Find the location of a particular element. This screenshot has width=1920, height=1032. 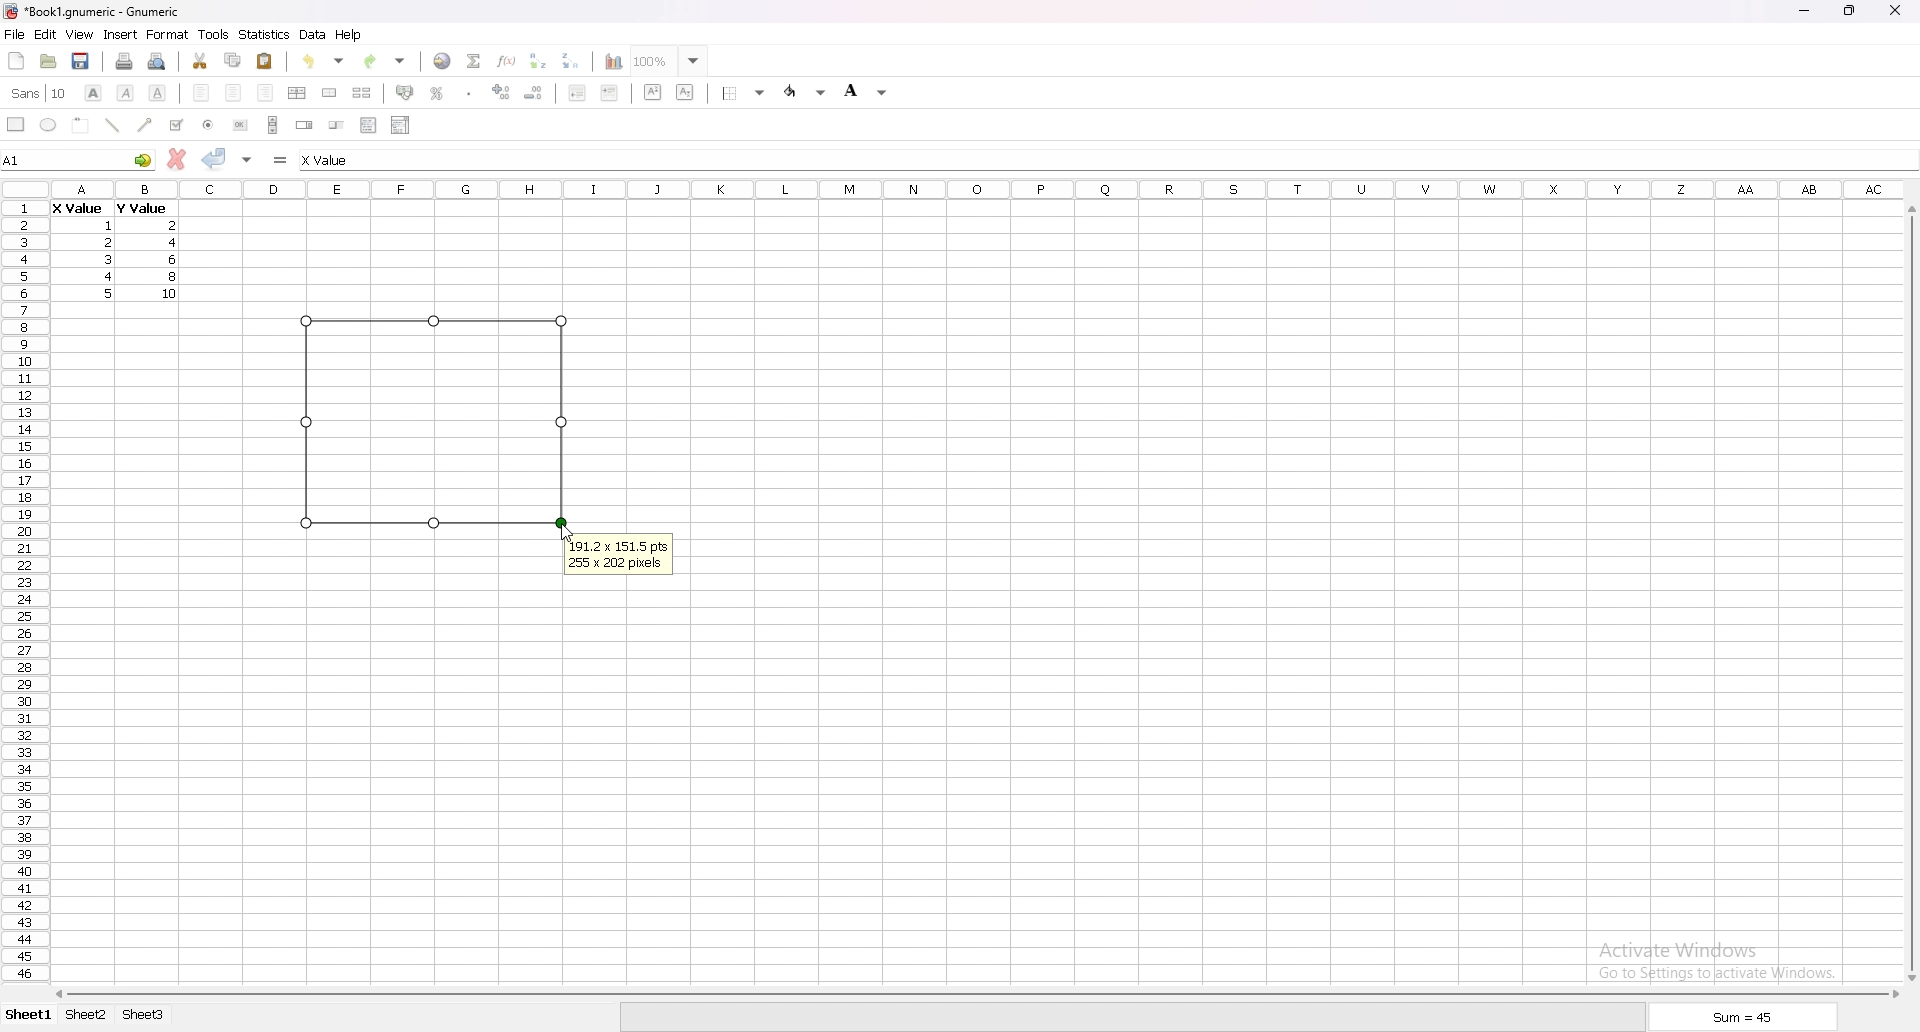

spin button is located at coordinates (305, 125).